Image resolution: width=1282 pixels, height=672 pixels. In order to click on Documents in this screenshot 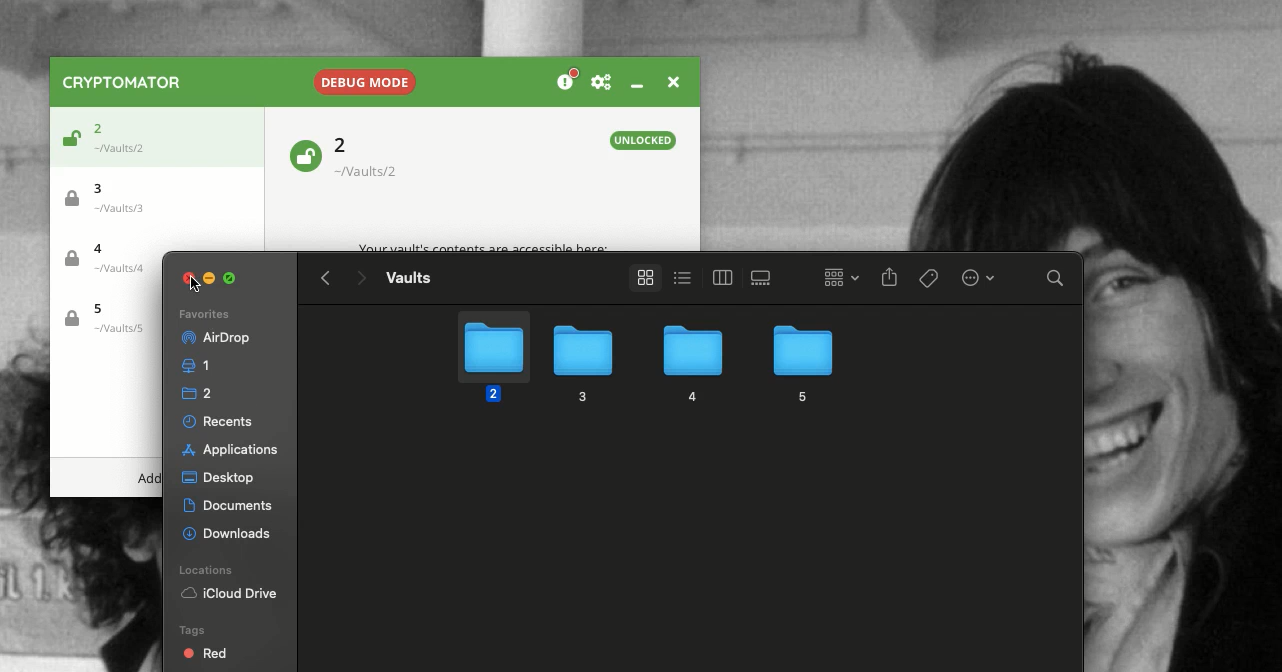, I will do `click(231, 478)`.